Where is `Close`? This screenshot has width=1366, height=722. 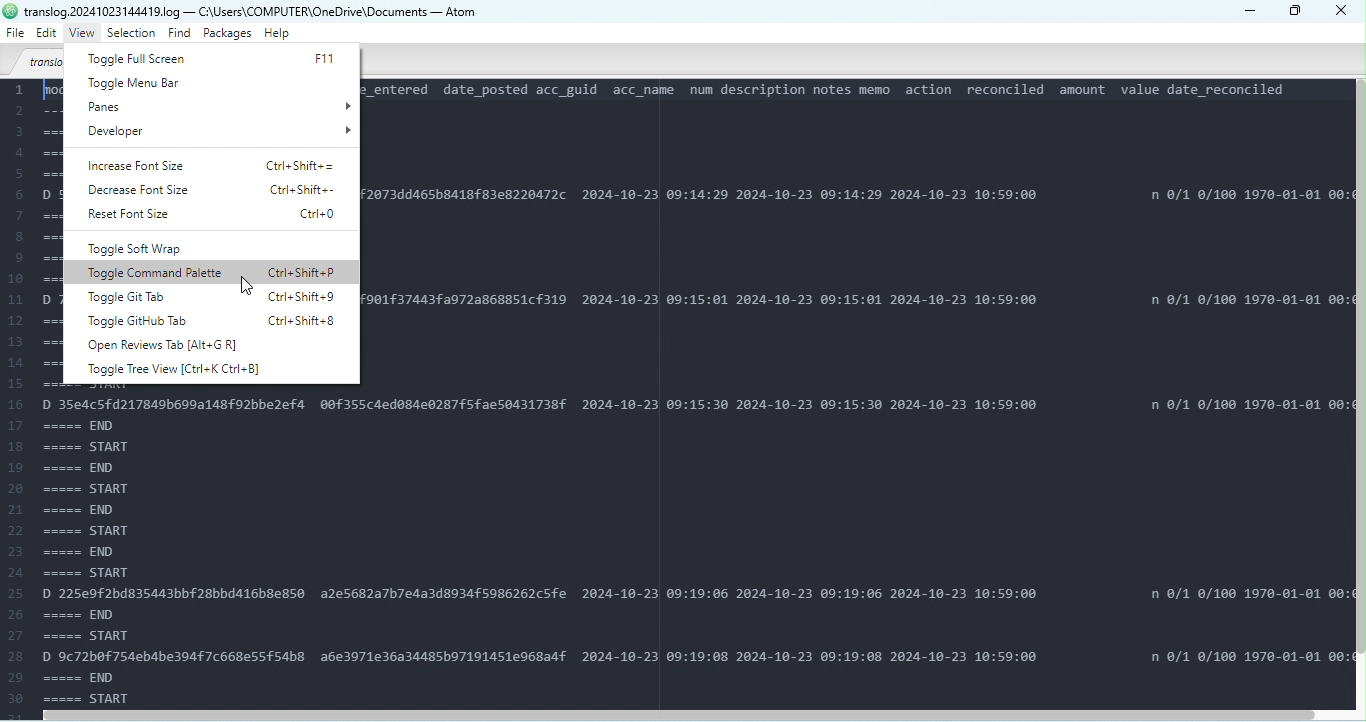 Close is located at coordinates (1344, 13).